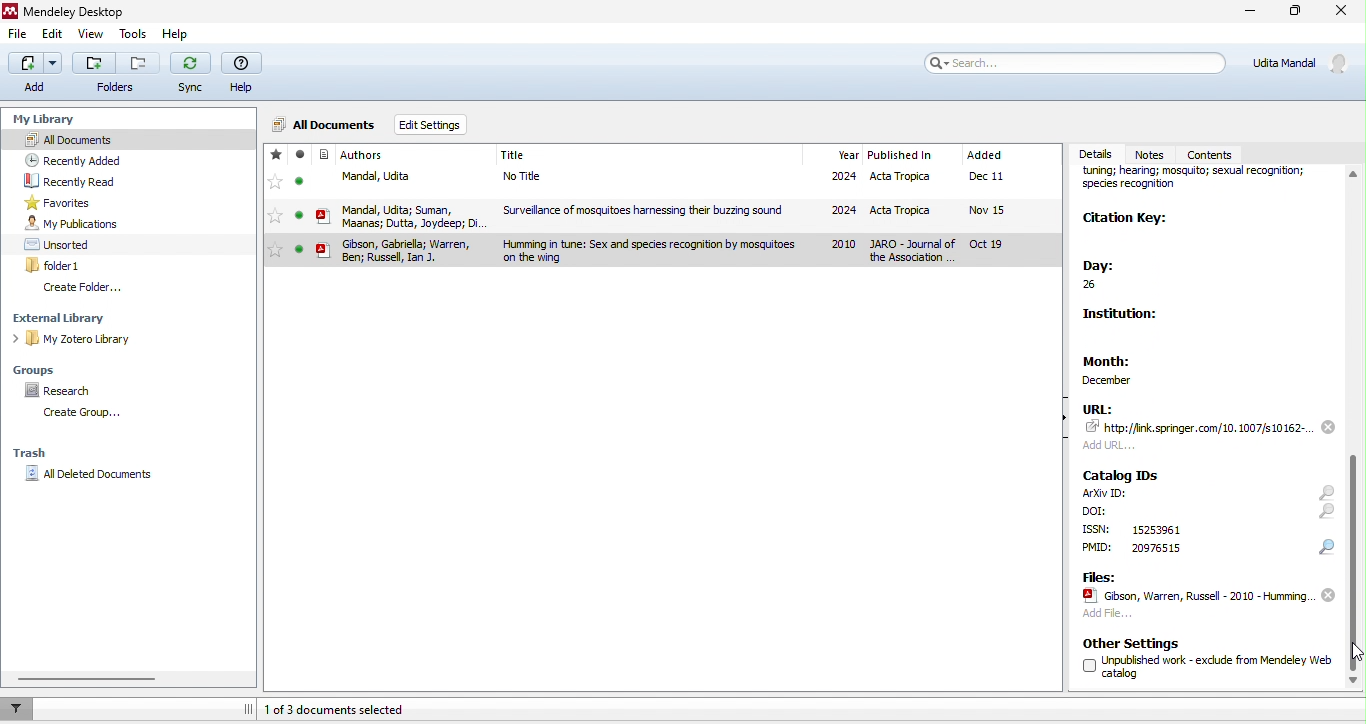 The image size is (1366, 724). What do you see at coordinates (275, 186) in the screenshot?
I see `favourites` at bounding box center [275, 186].